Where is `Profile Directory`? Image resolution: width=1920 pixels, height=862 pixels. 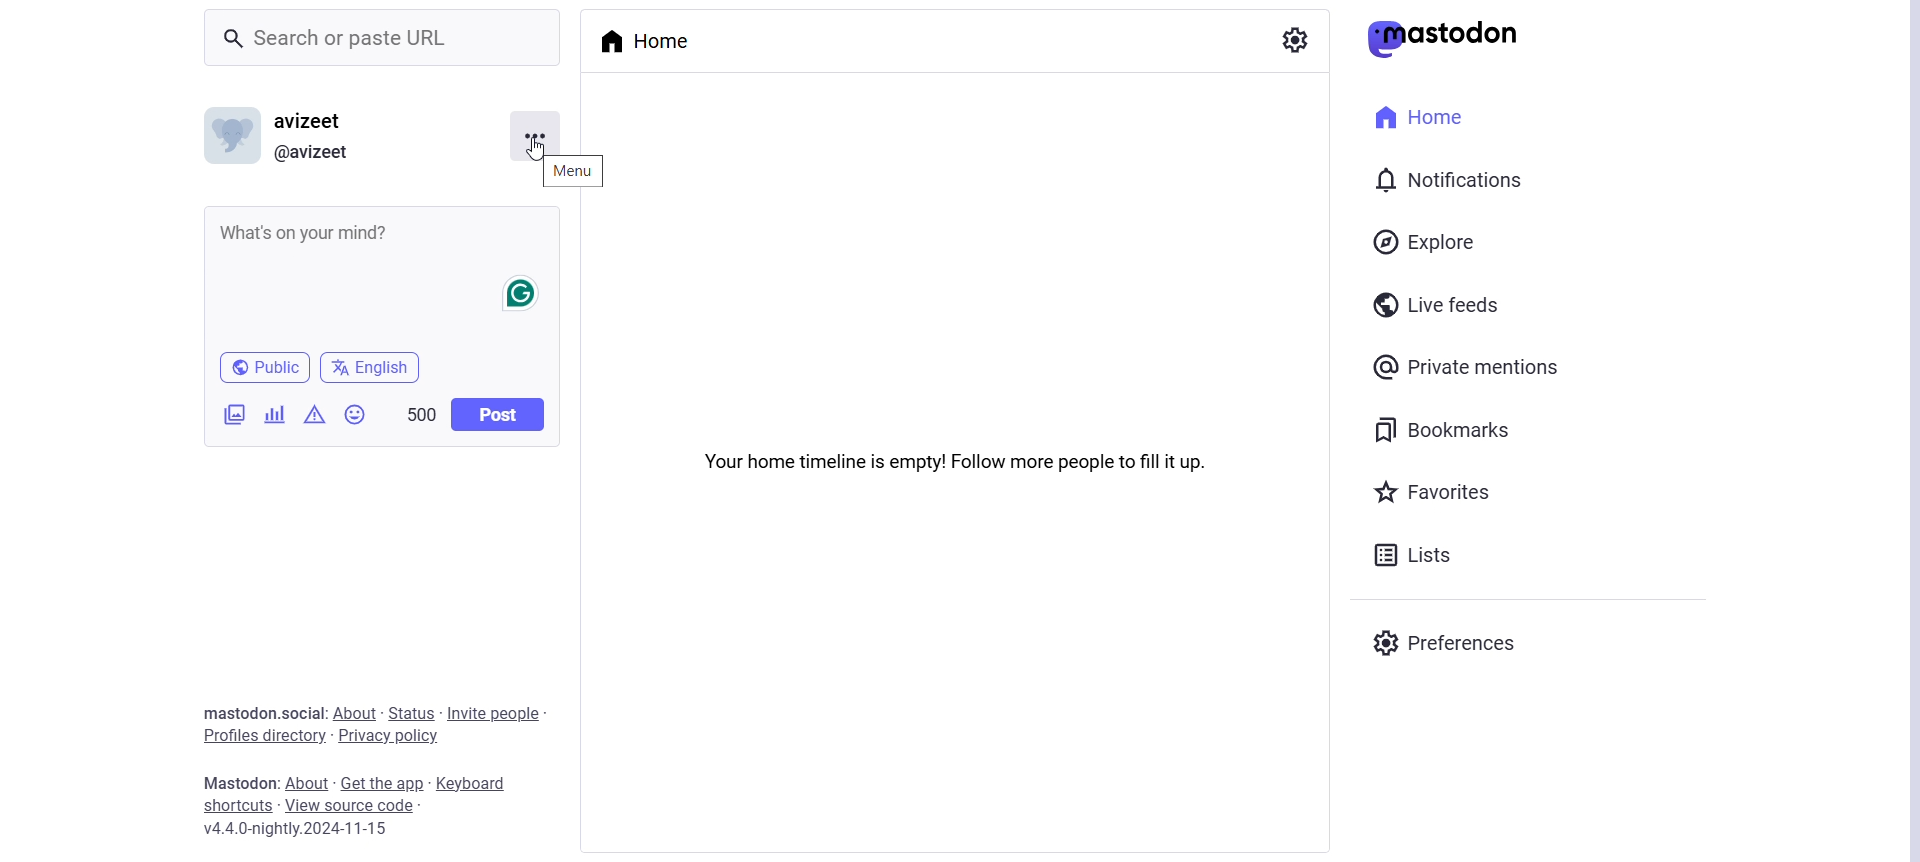
Profile Directory is located at coordinates (261, 736).